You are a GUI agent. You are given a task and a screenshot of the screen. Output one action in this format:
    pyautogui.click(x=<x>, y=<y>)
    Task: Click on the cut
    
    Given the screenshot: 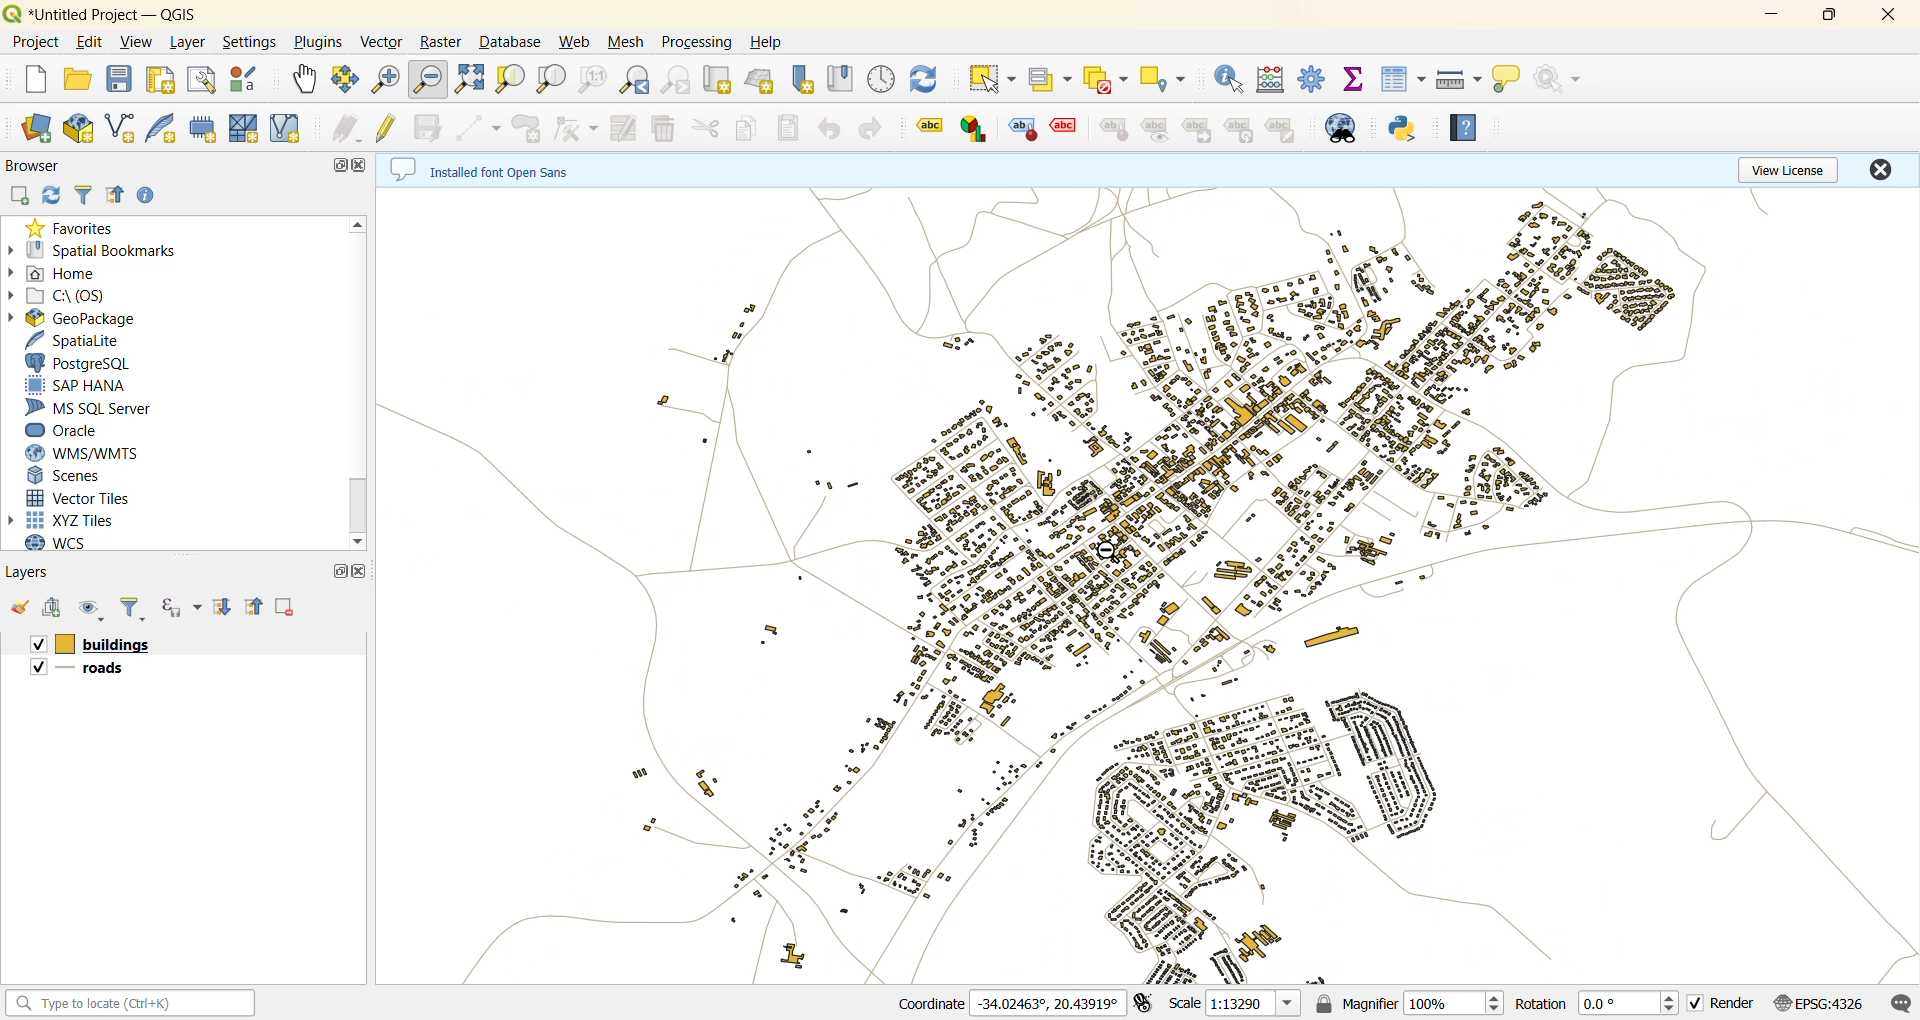 What is the action you would take?
    pyautogui.click(x=703, y=128)
    